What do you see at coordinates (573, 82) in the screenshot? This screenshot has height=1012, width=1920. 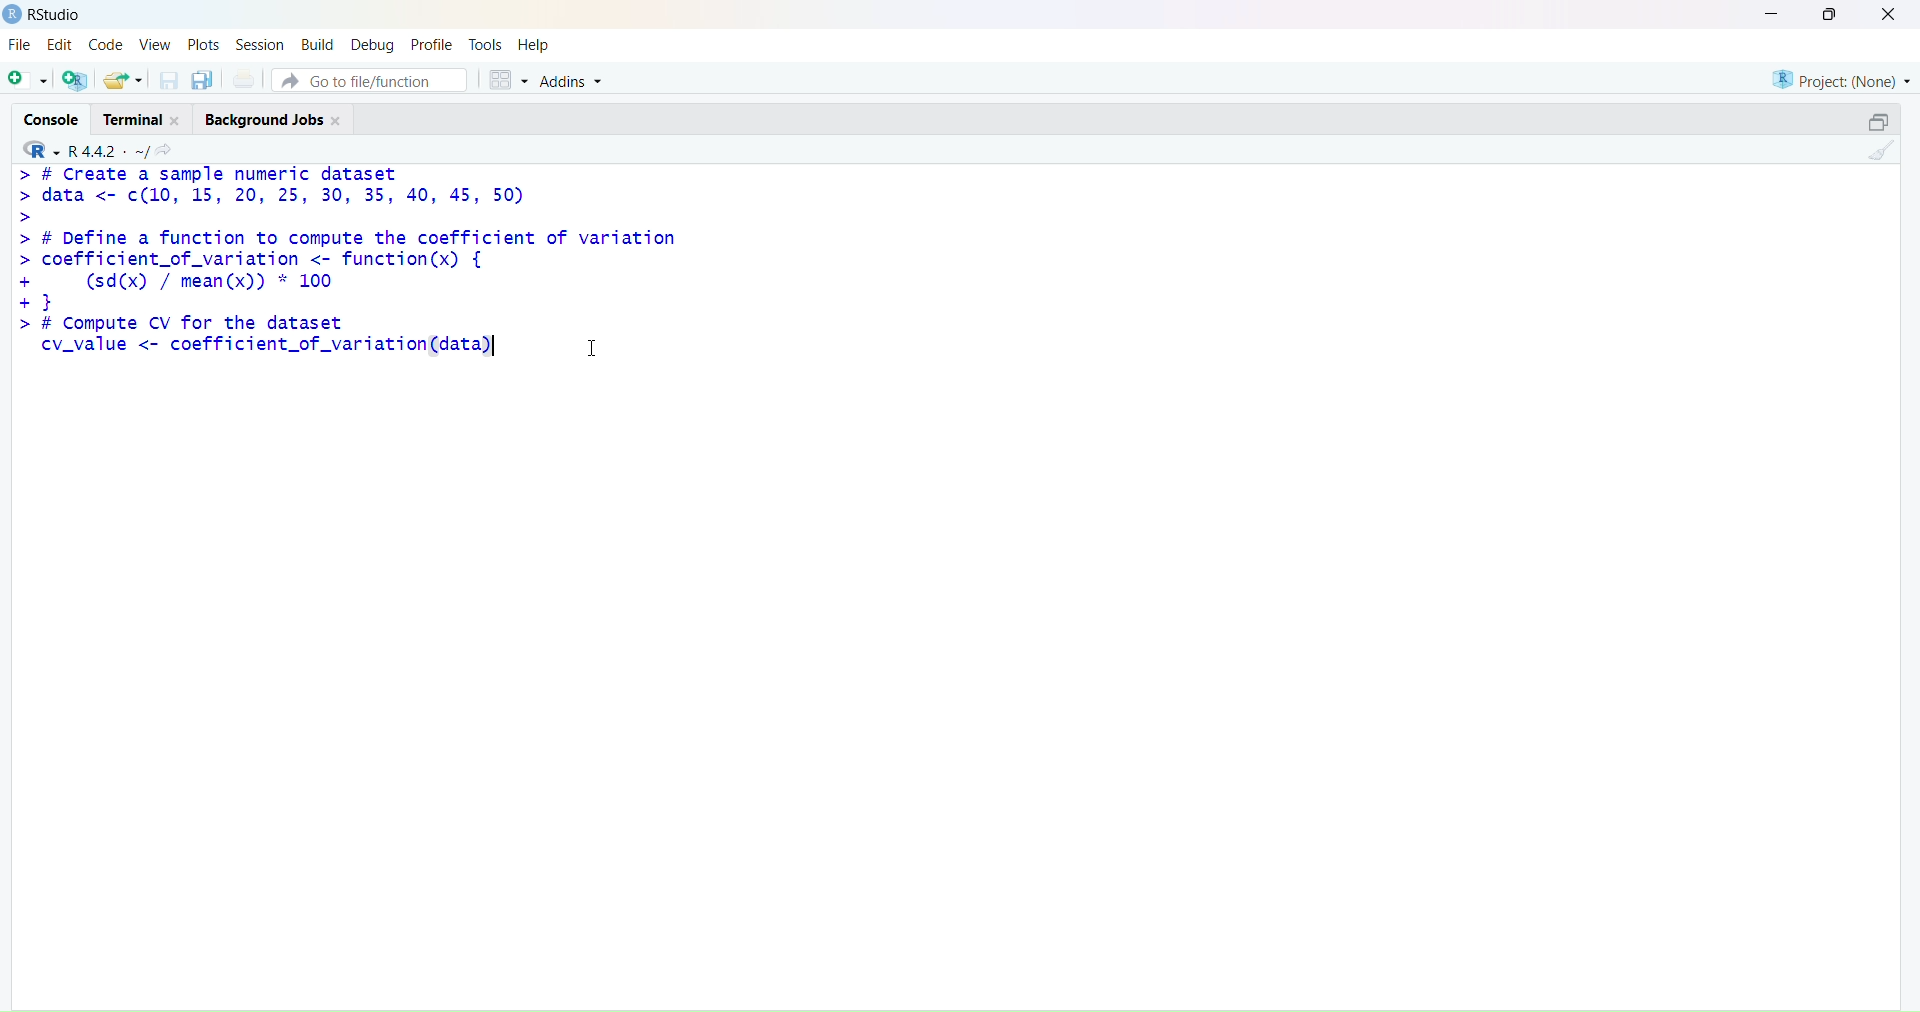 I see `Addins` at bounding box center [573, 82].